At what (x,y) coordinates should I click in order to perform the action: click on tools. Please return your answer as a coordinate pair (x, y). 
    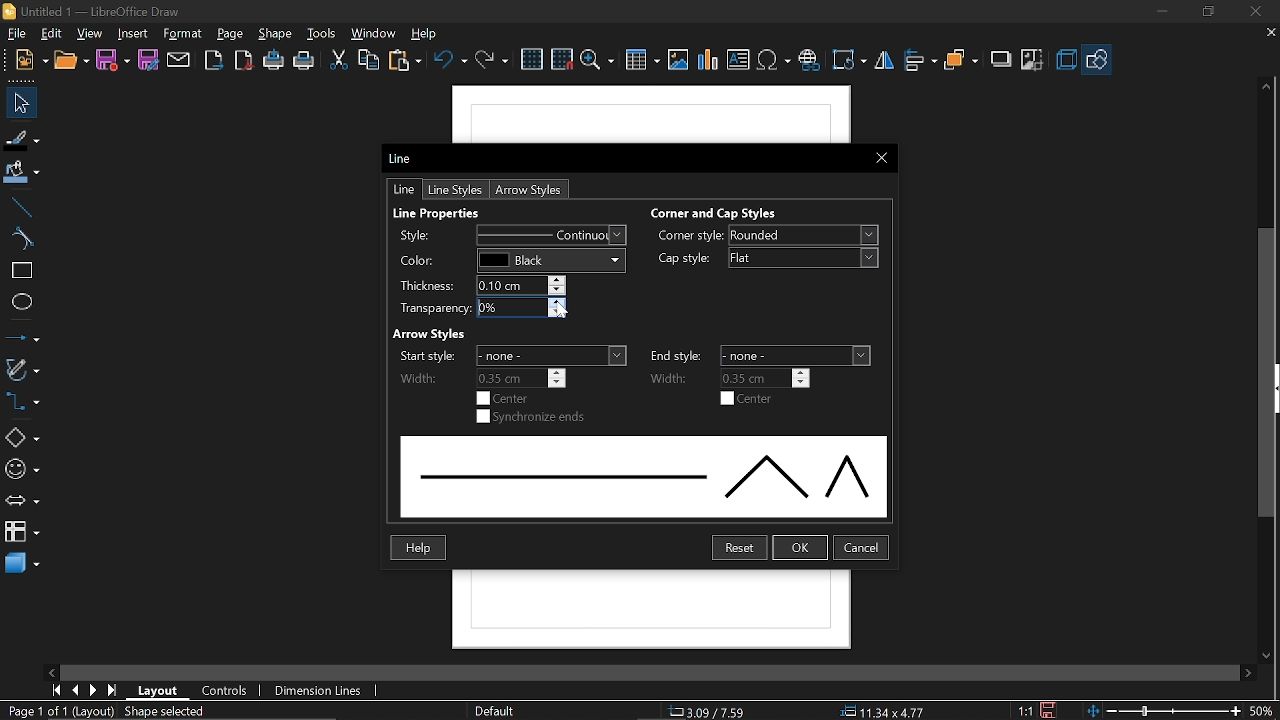
    Looking at the image, I should click on (323, 34).